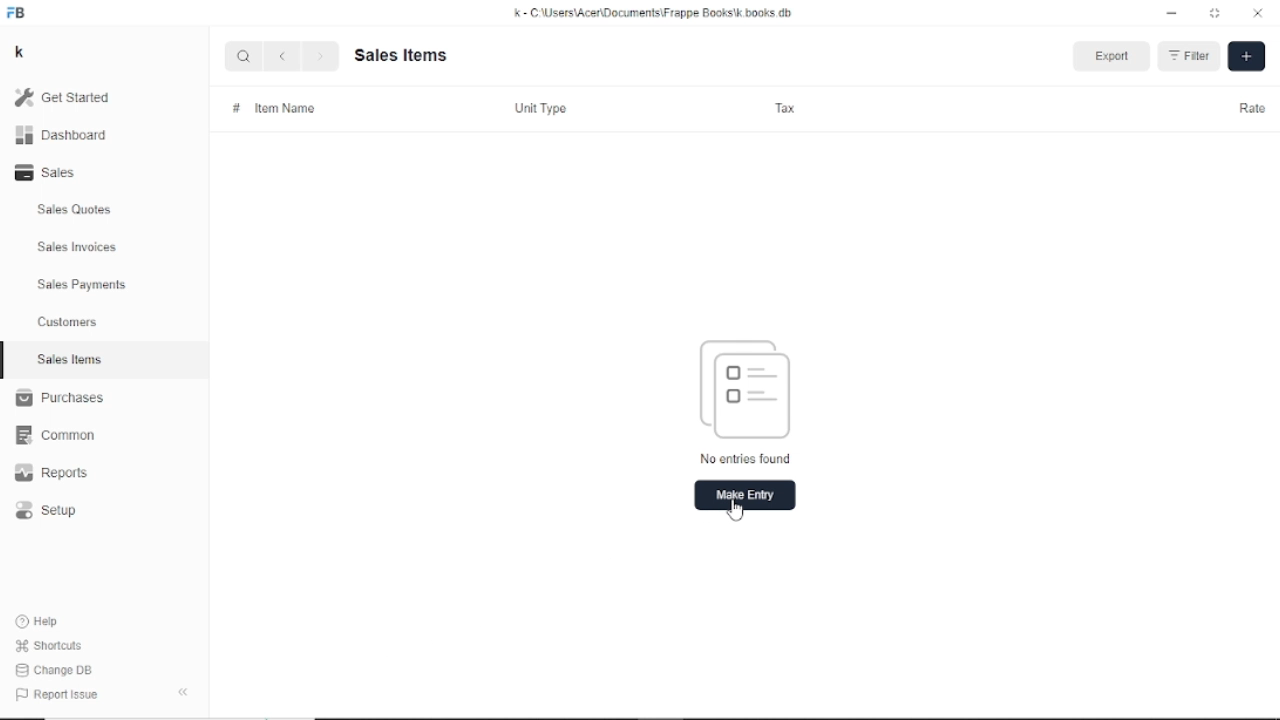  I want to click on Rate, so click(1250, 107).